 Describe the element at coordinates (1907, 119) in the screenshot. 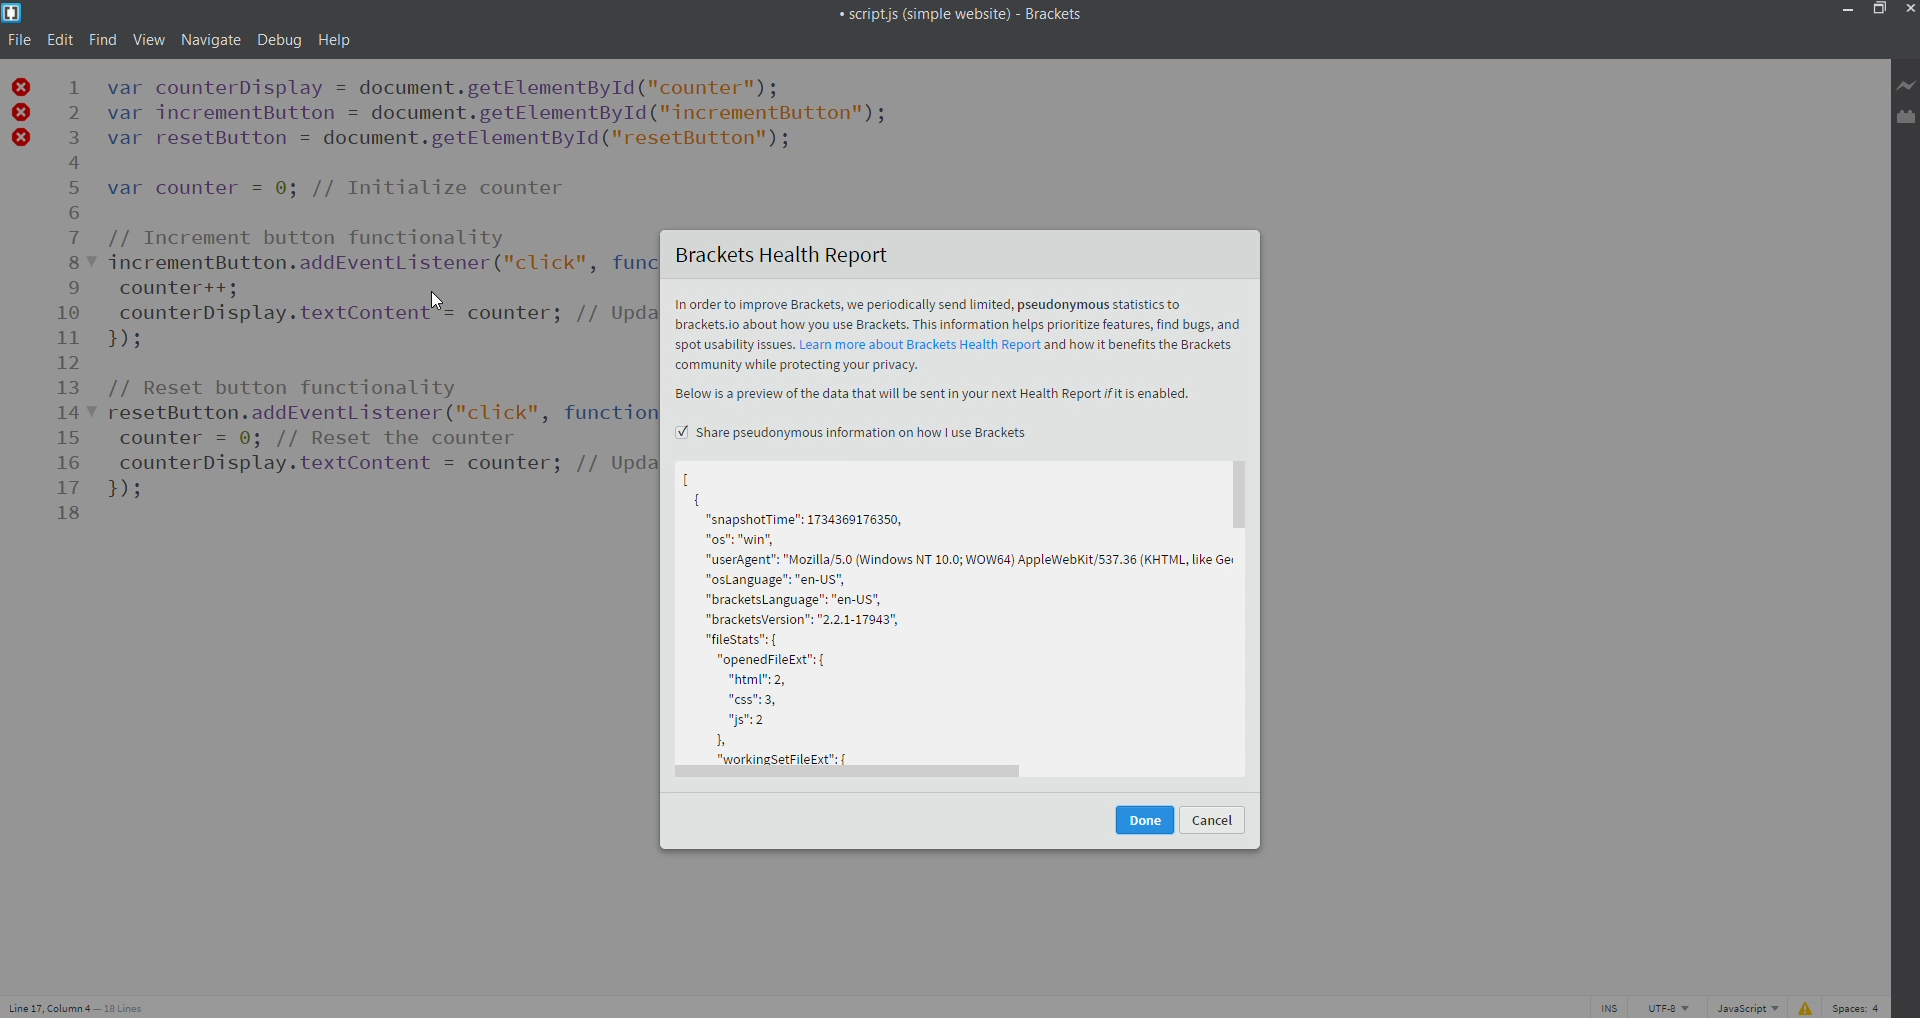

I see `extension manager` at that location.